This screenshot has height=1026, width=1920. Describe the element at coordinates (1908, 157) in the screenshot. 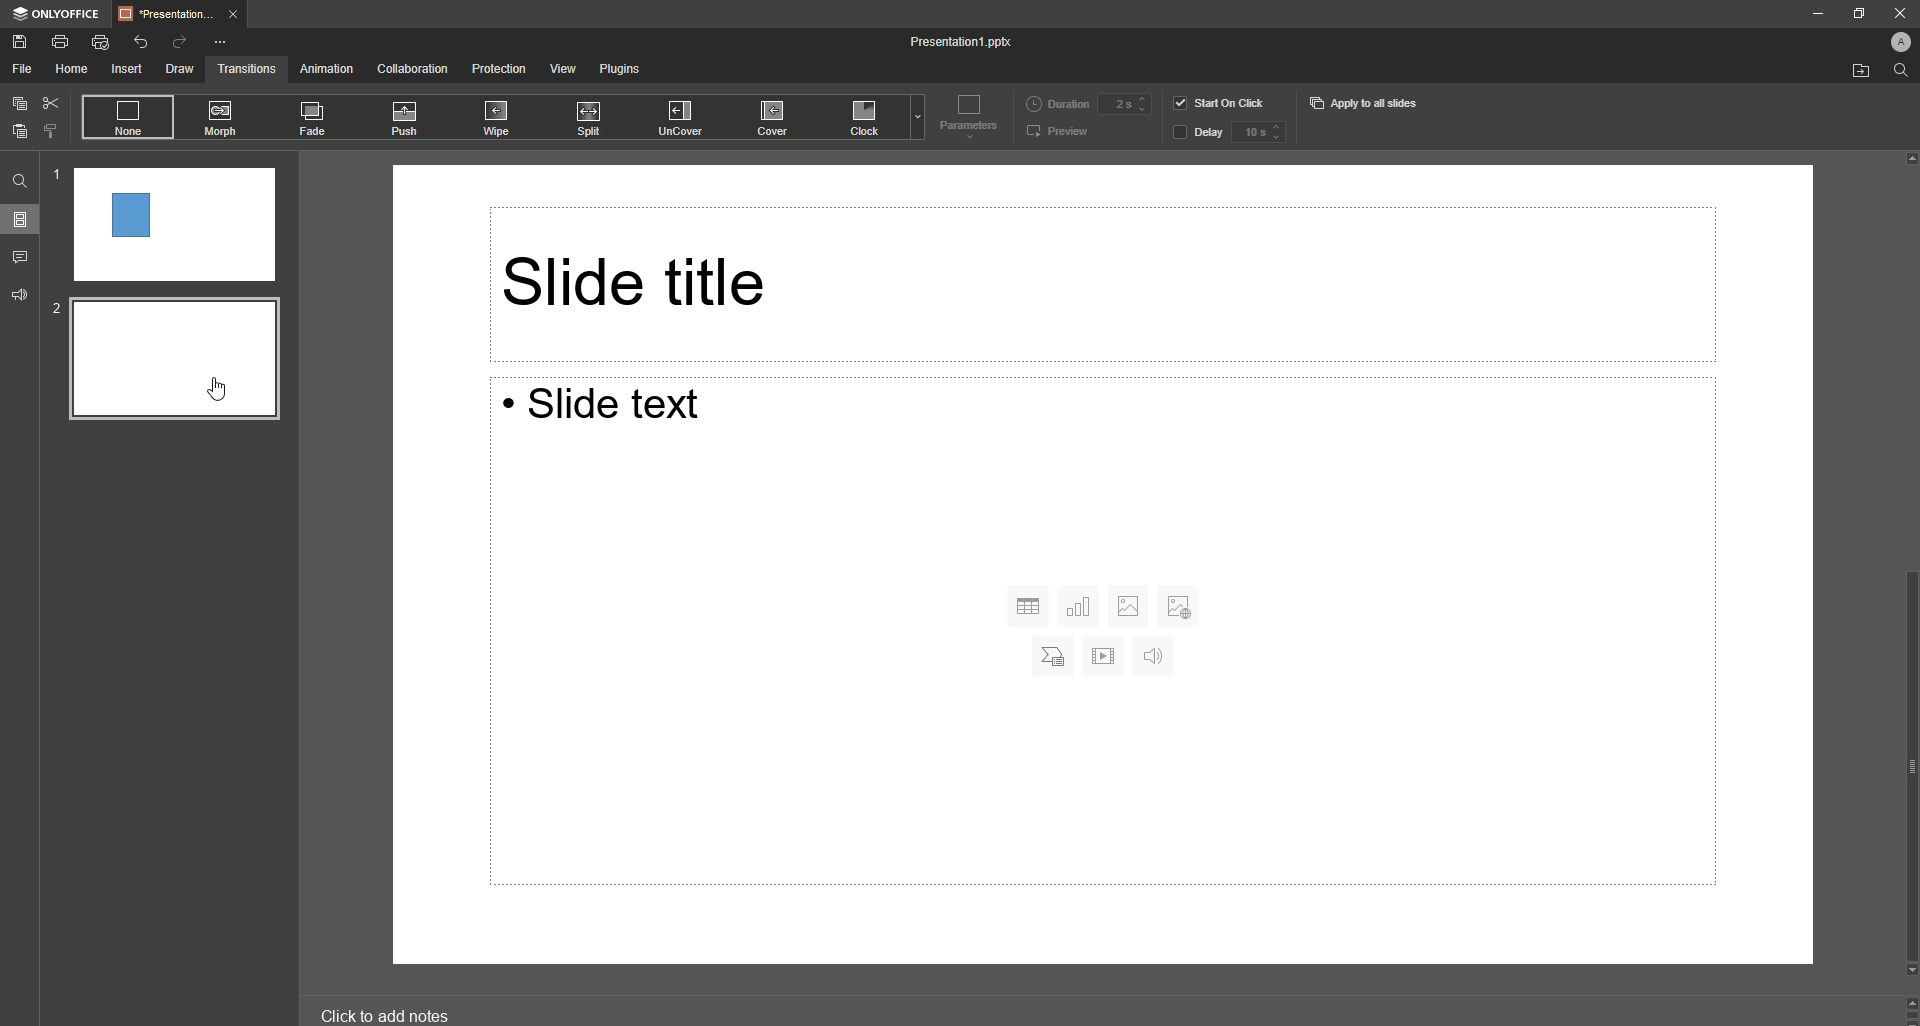

I see `Up` at that location.